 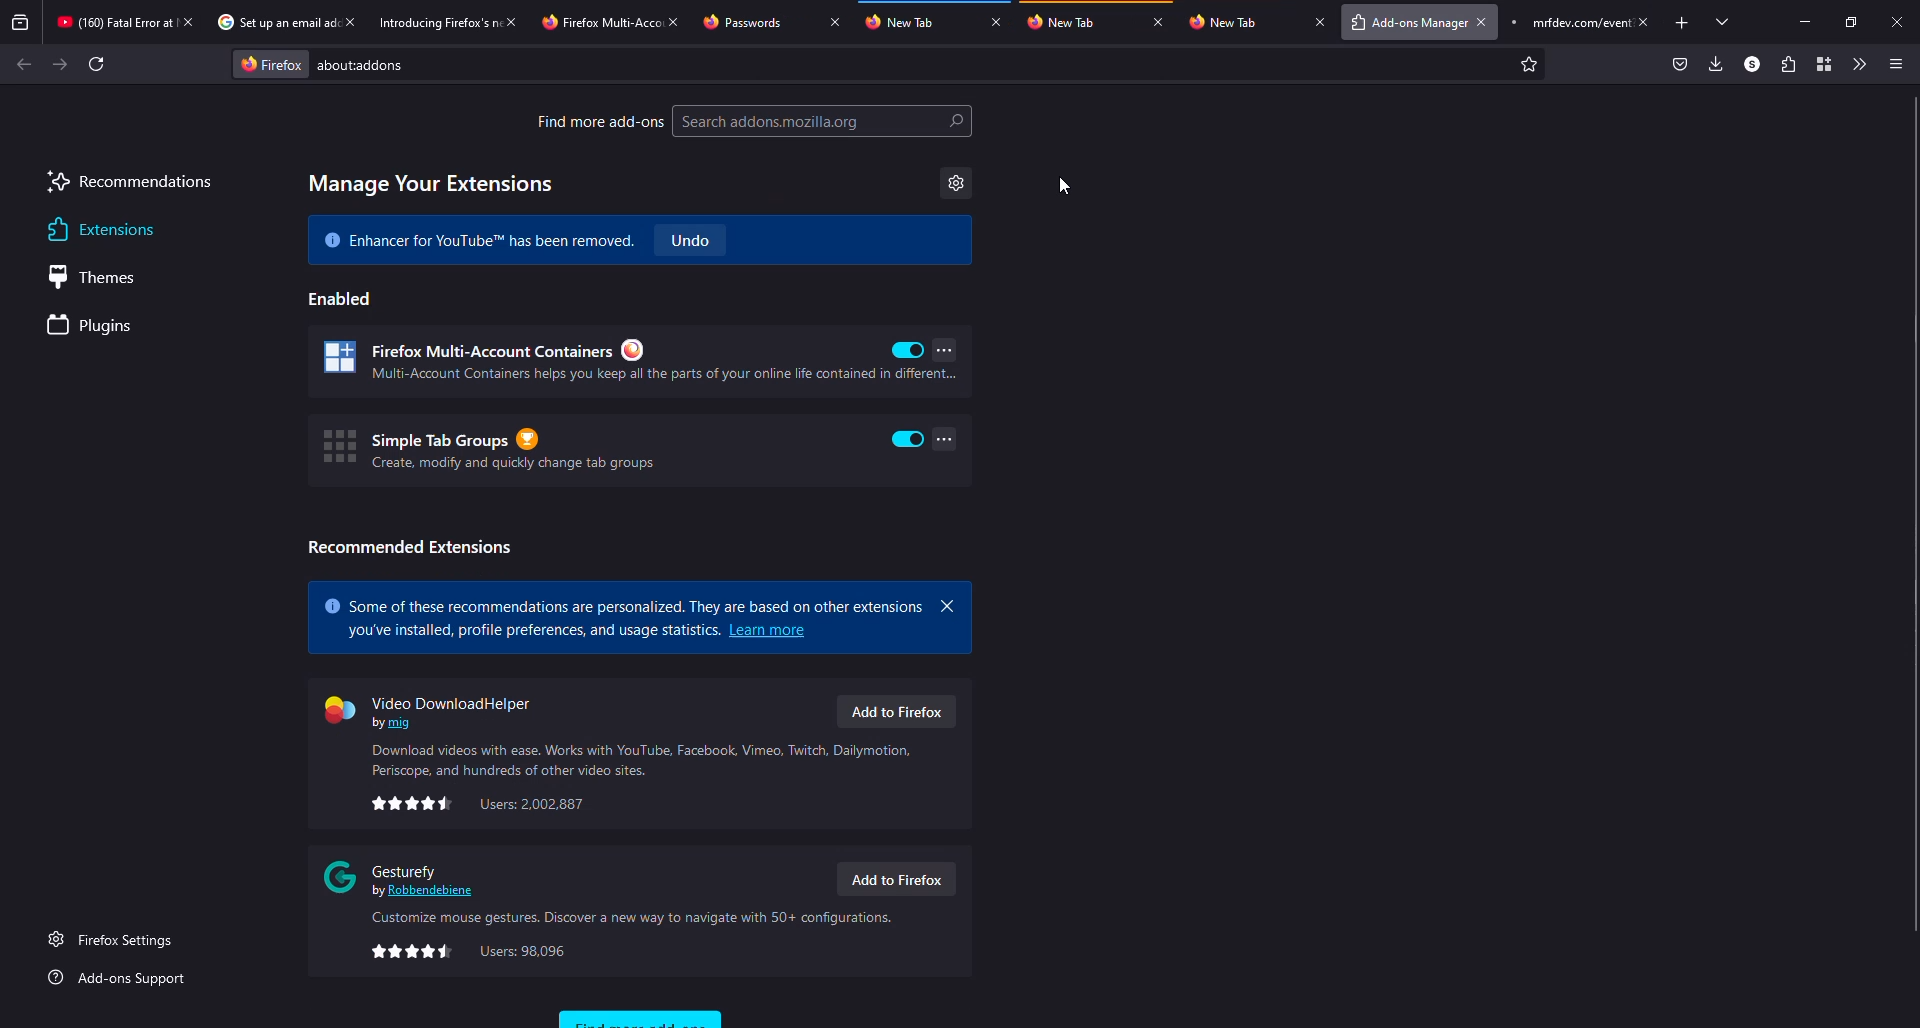 What do you see at coordinates (1806, 22) in the screenshot?
I see `minimize` at bounding box center [1806, 22].